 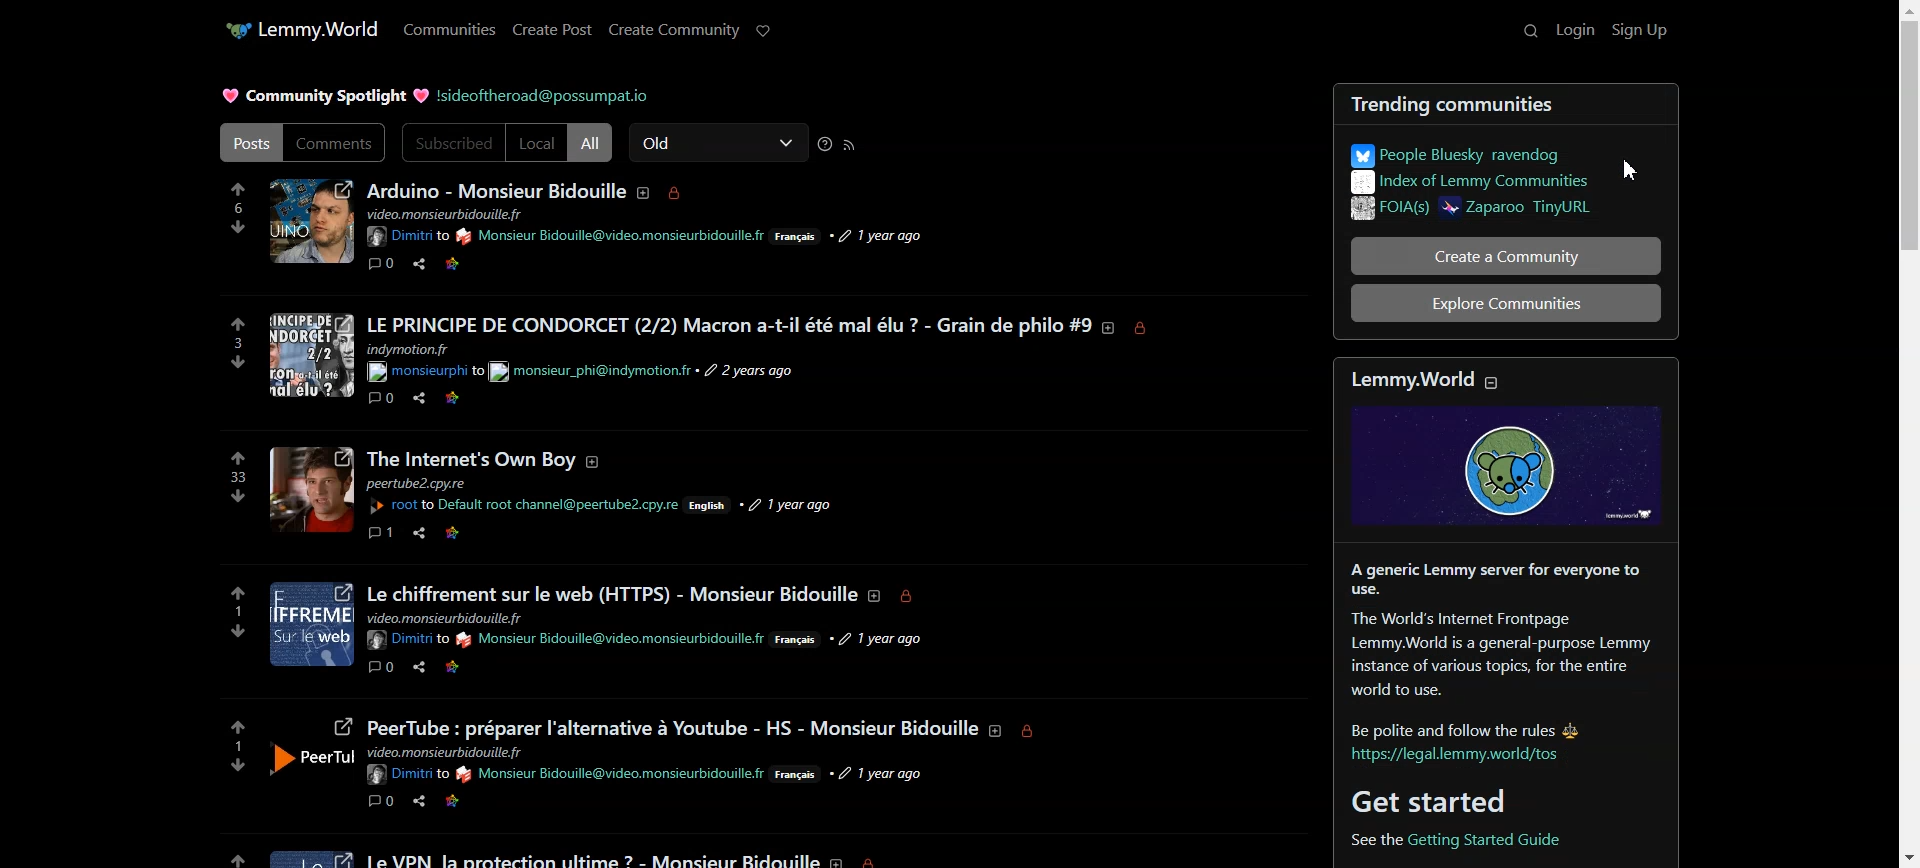 What do you see at coordinates (893, 638) in the screenshot?
I see `1 year ago` at bounding box center [893, 638].